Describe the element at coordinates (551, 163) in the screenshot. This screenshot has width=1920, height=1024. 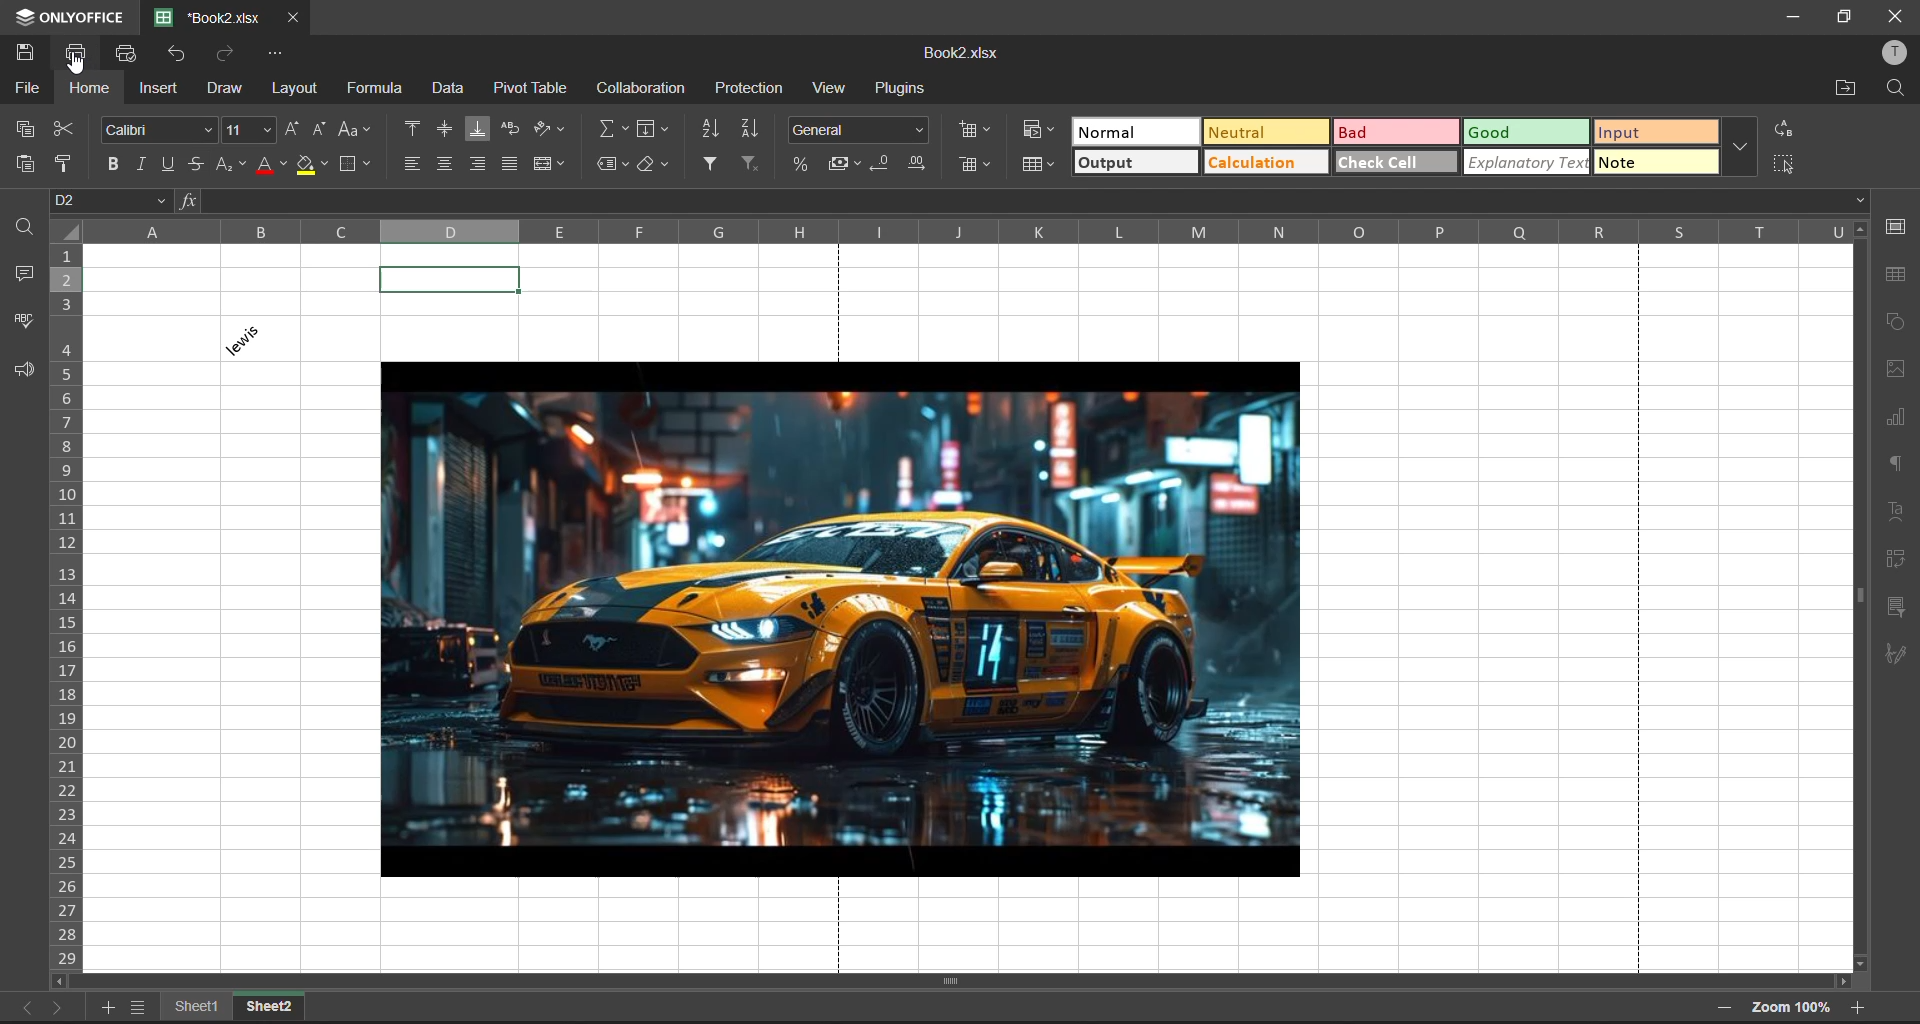
I see `merge and center` at that location.